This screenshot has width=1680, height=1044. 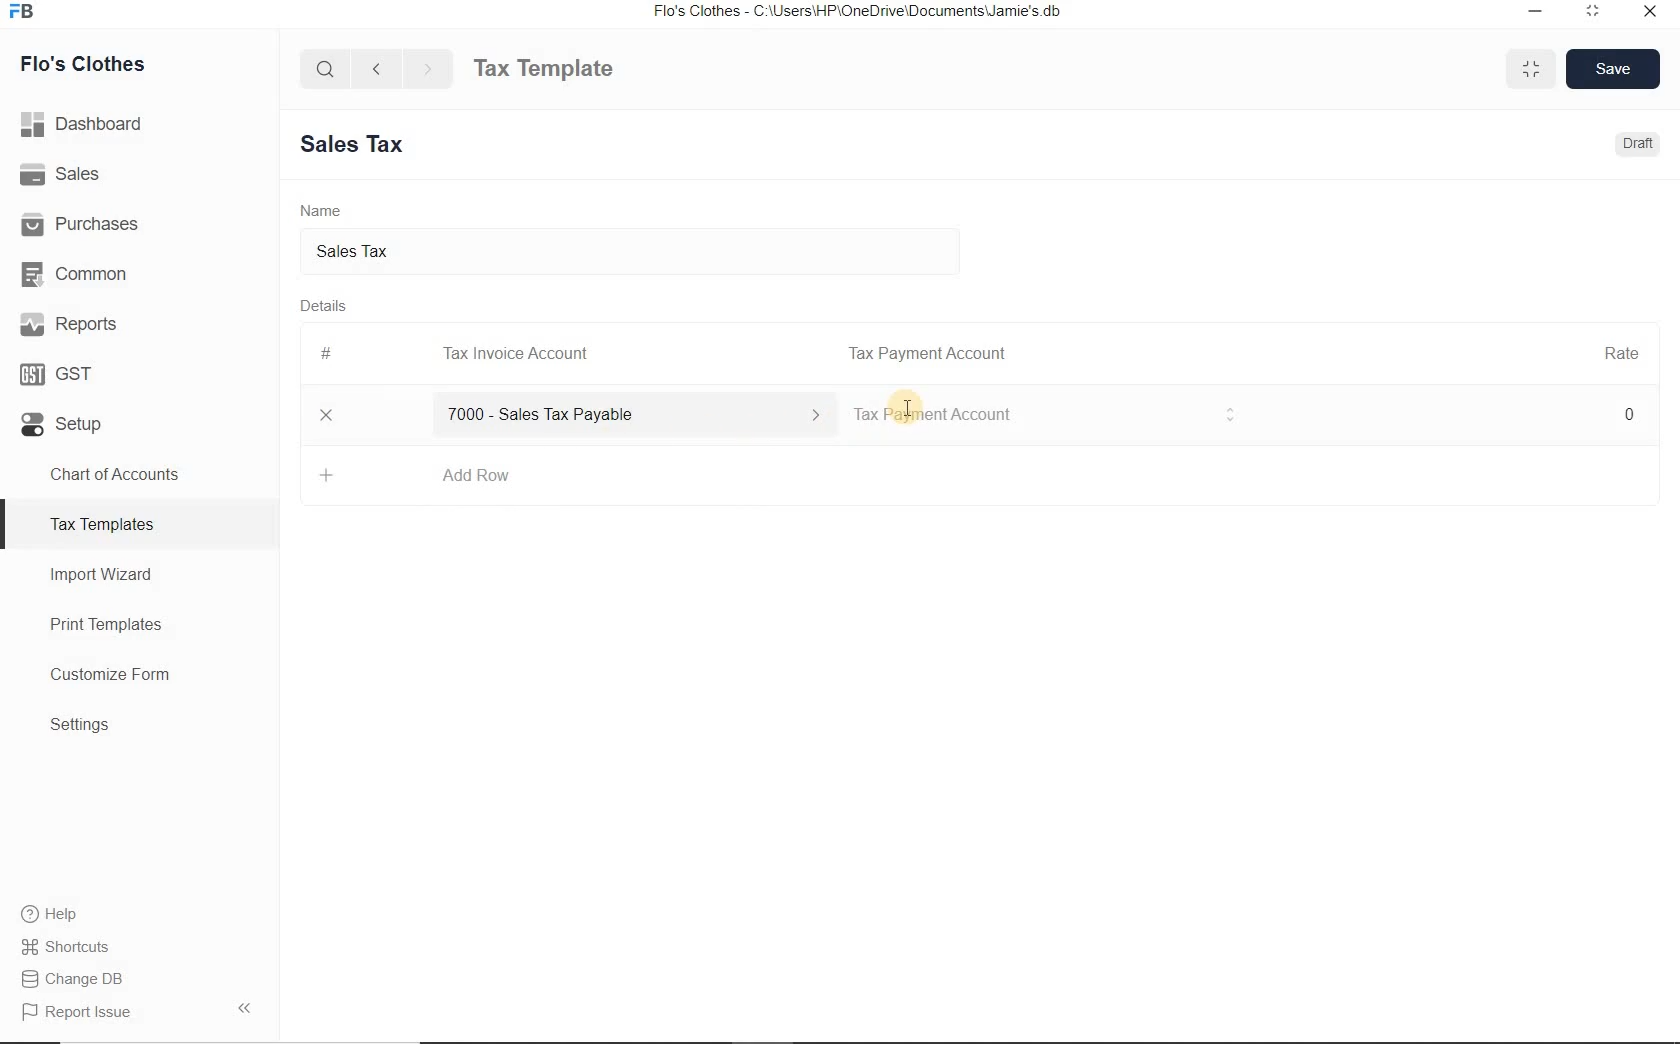 What do you see at coordinates (140, 947) in the screenshot?
I see `Shortcuts` at bounding box center [140, 947].